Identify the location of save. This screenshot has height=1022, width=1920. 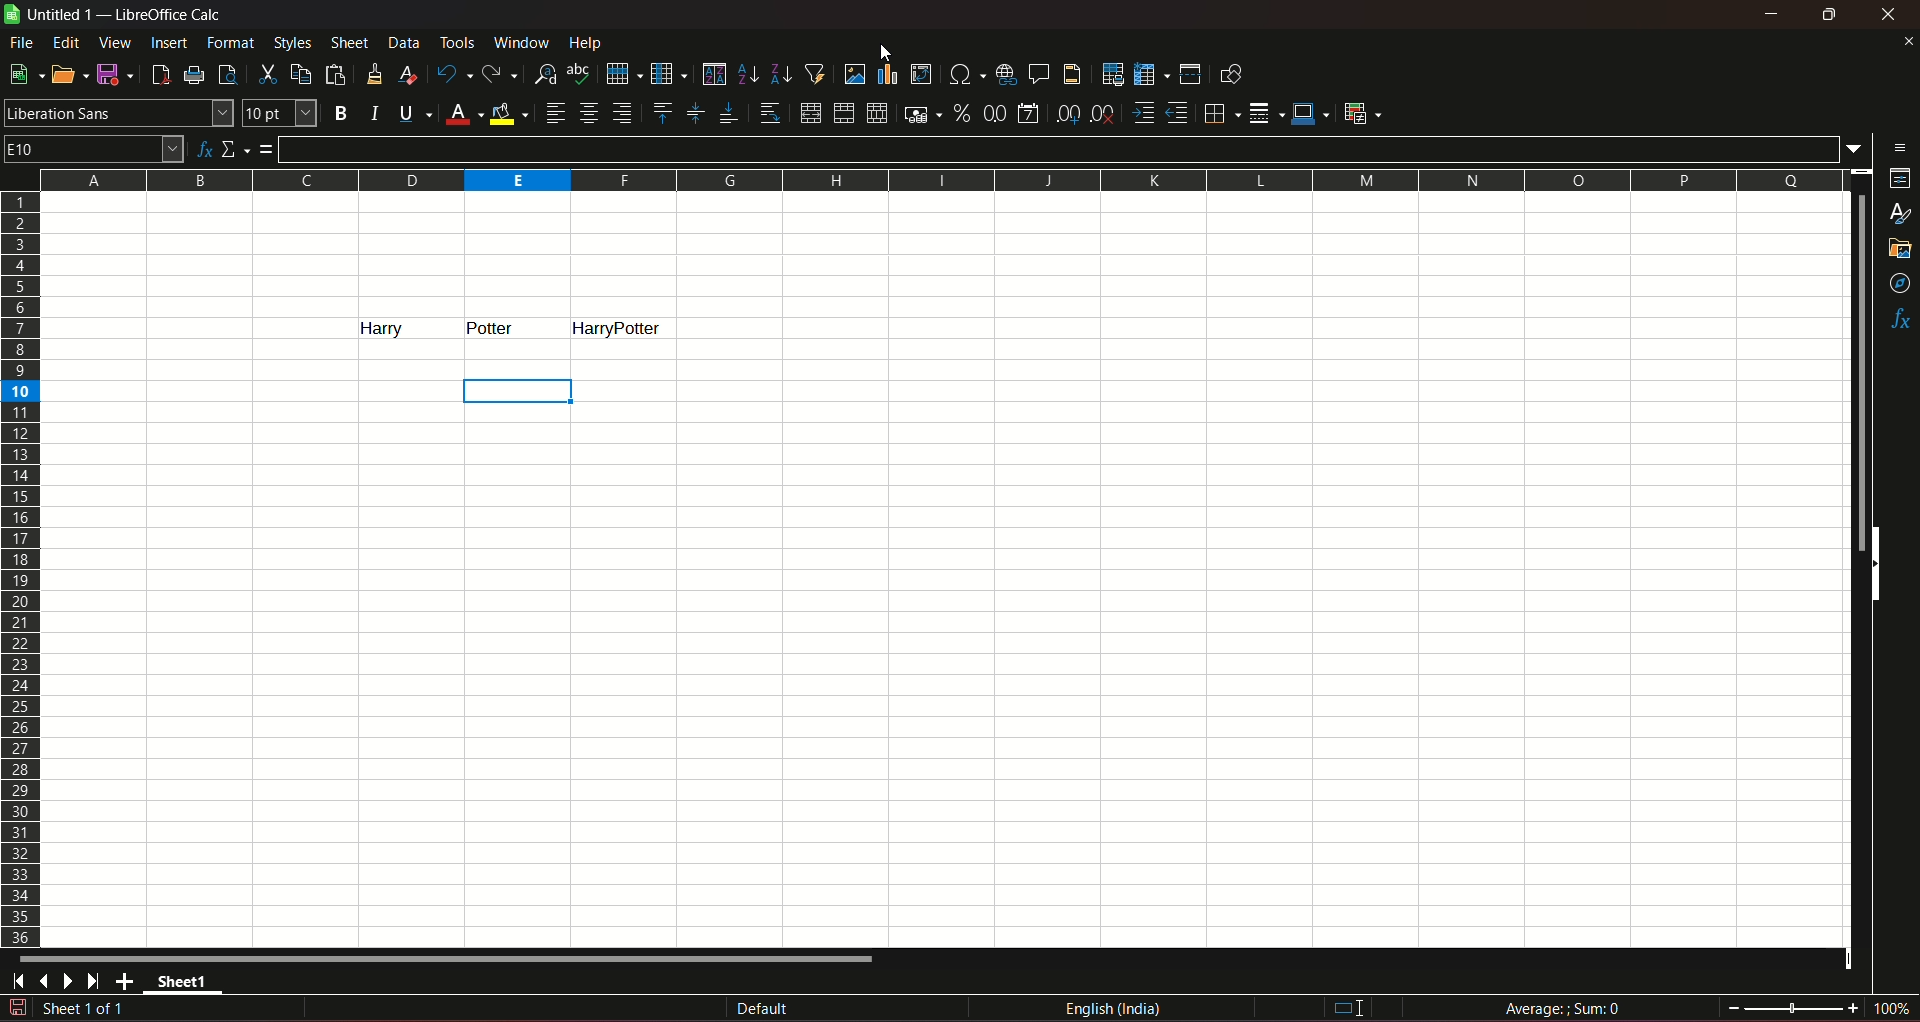
(111, 73).